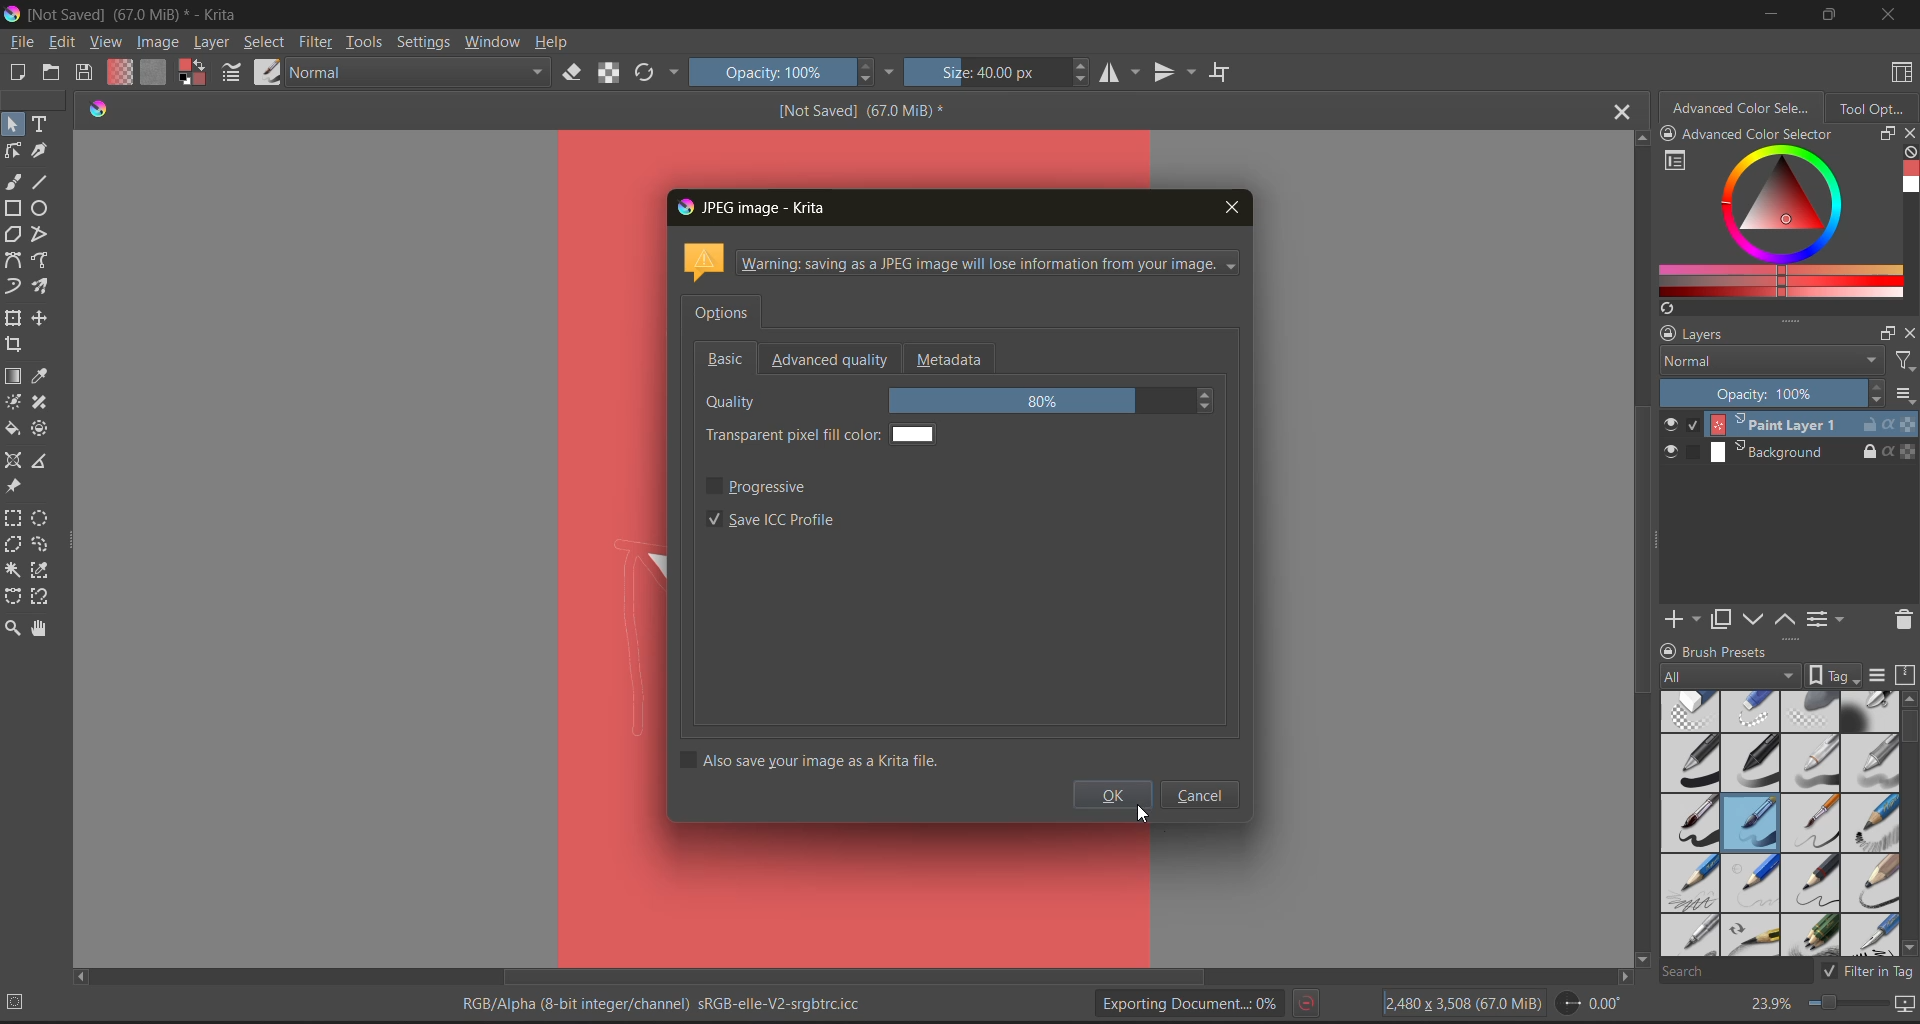  Describe the element at coordinates (1673, 135) in the screenshot. I see `lock/unlock docker` at that location.